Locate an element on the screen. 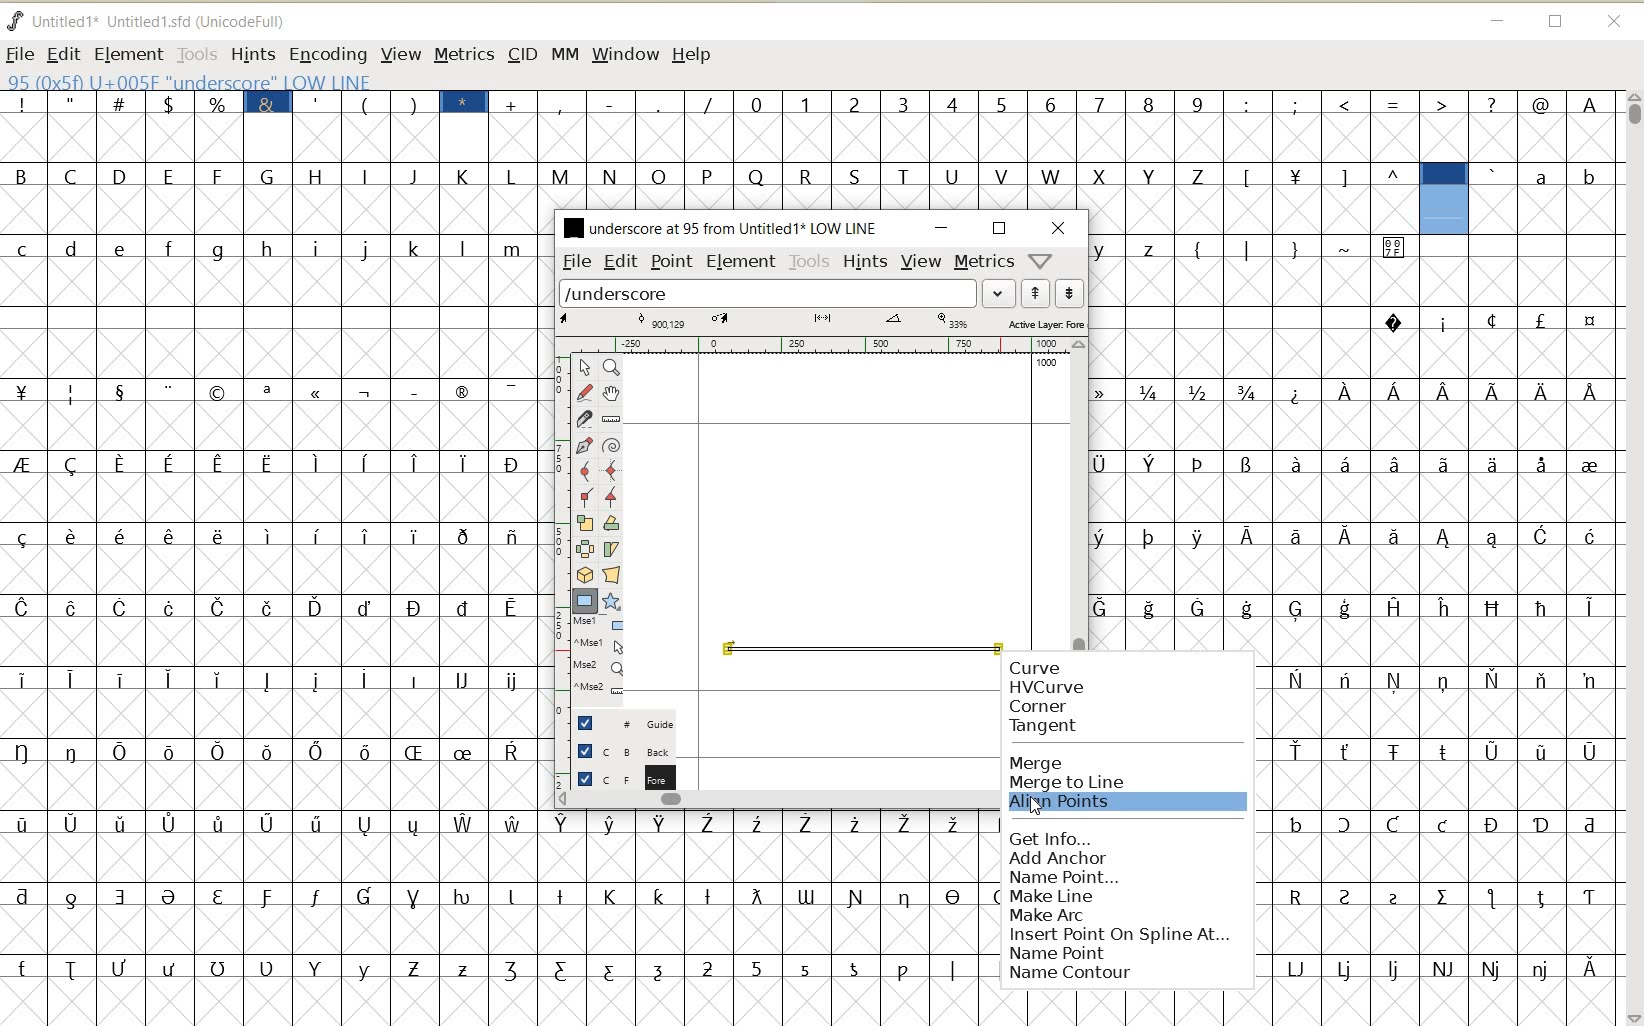 Image resolution: width=1644 pixels, height=1026 pixels. HELP is located at coordinates (694, 56).